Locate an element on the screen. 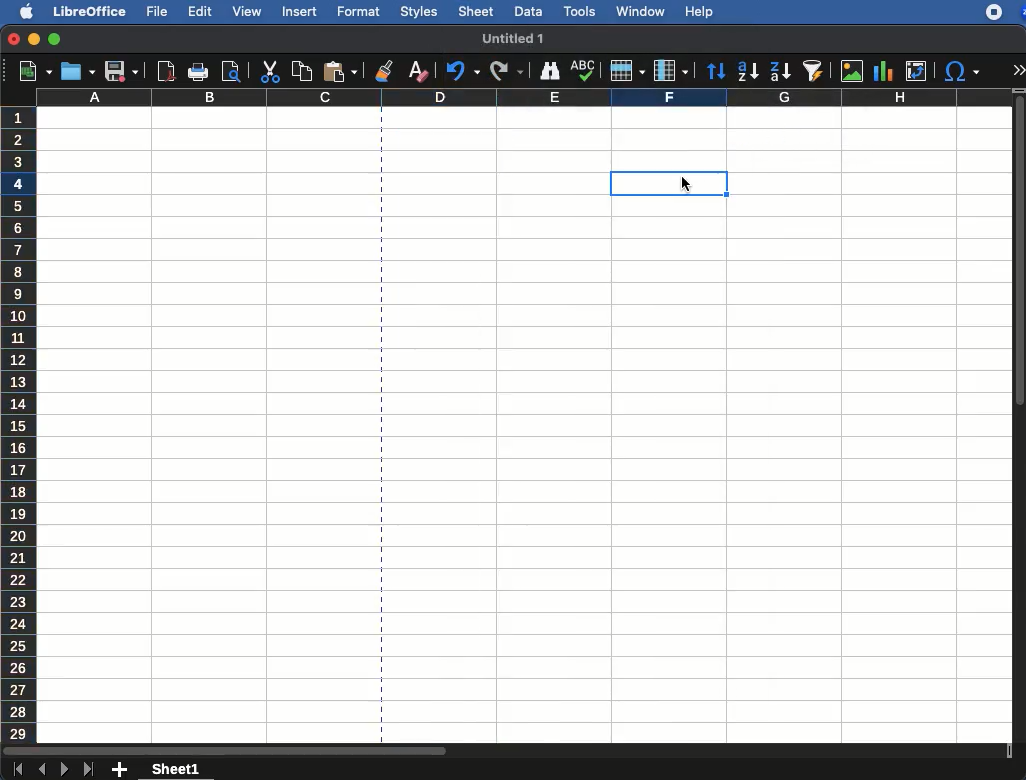 Image resolution: width=1026 pixels, height=780 pixels. special character is located at coordinates (962, 73).